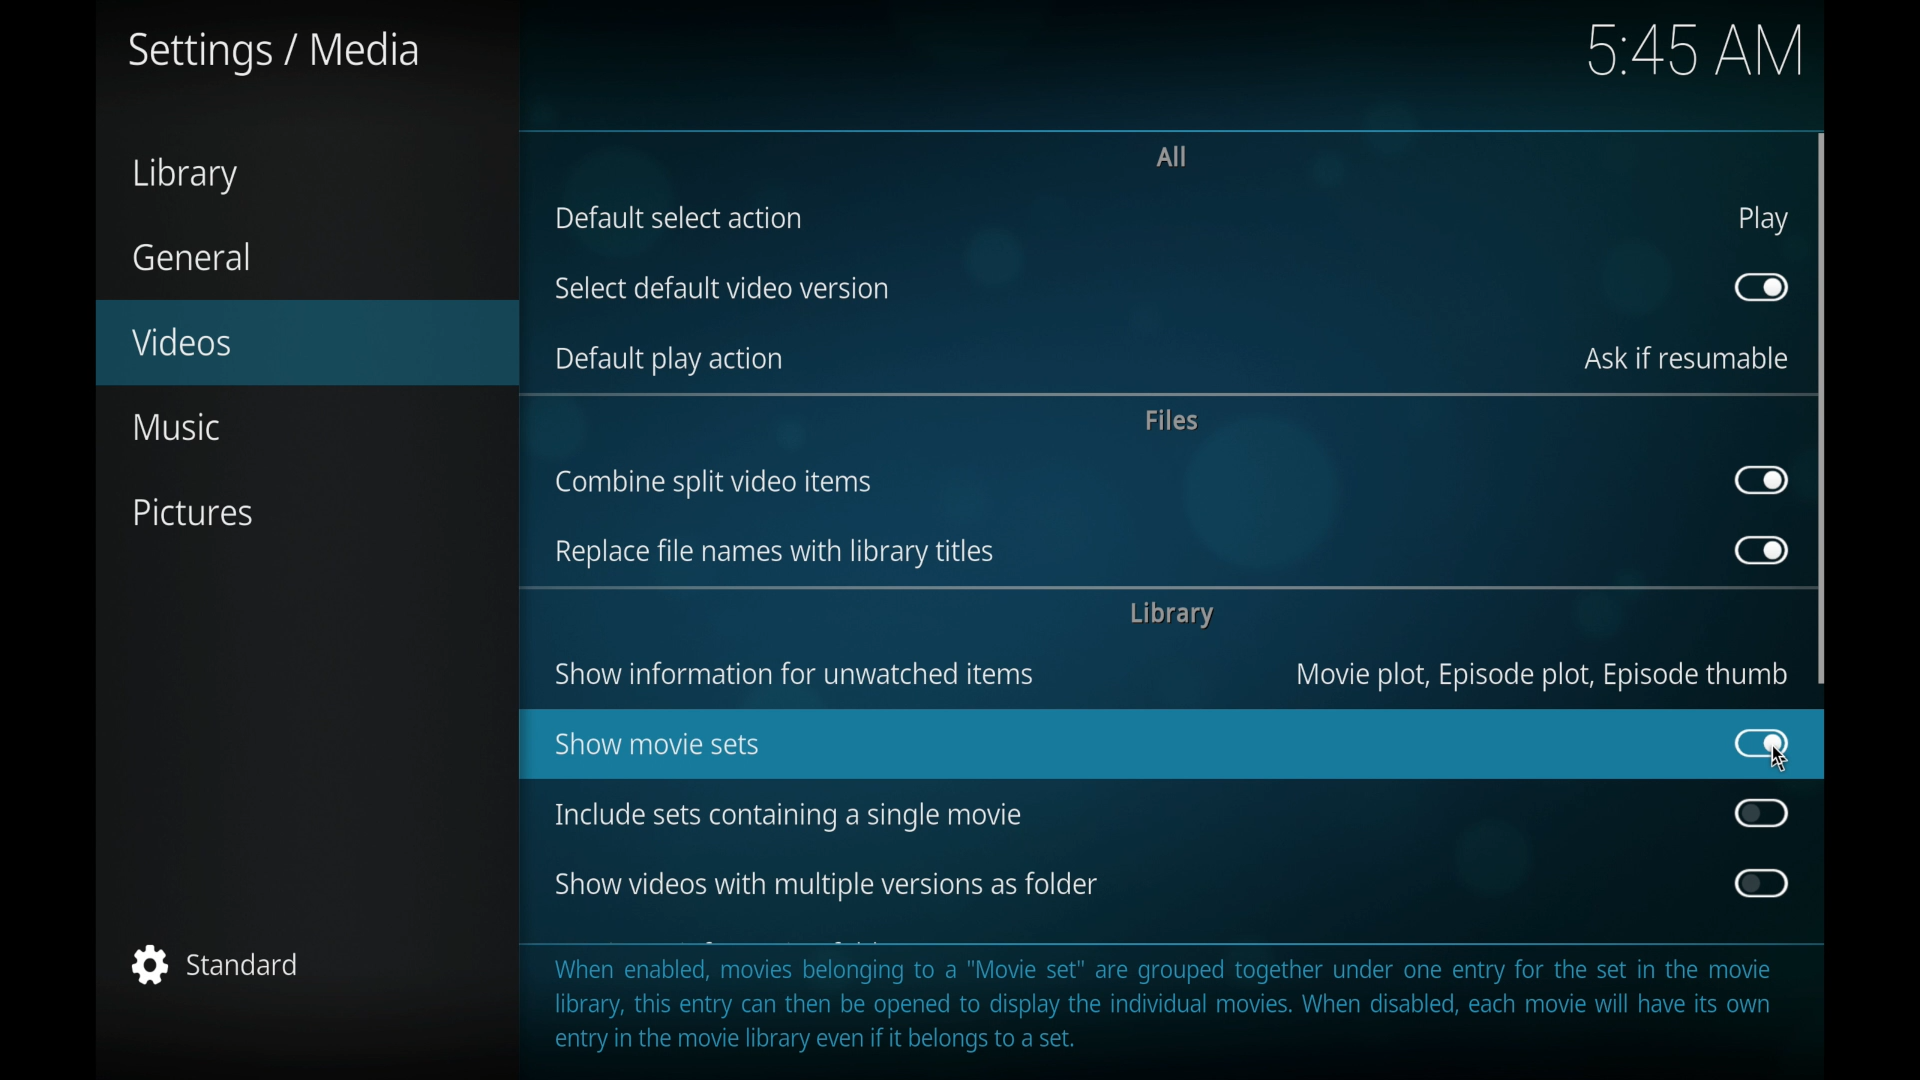 The height and width of the screenshot is (1080, 1920). What do you see at coordinates (1823, 408) in the screenshot?
I see `scroll box` at bounding box center [1823, 408].